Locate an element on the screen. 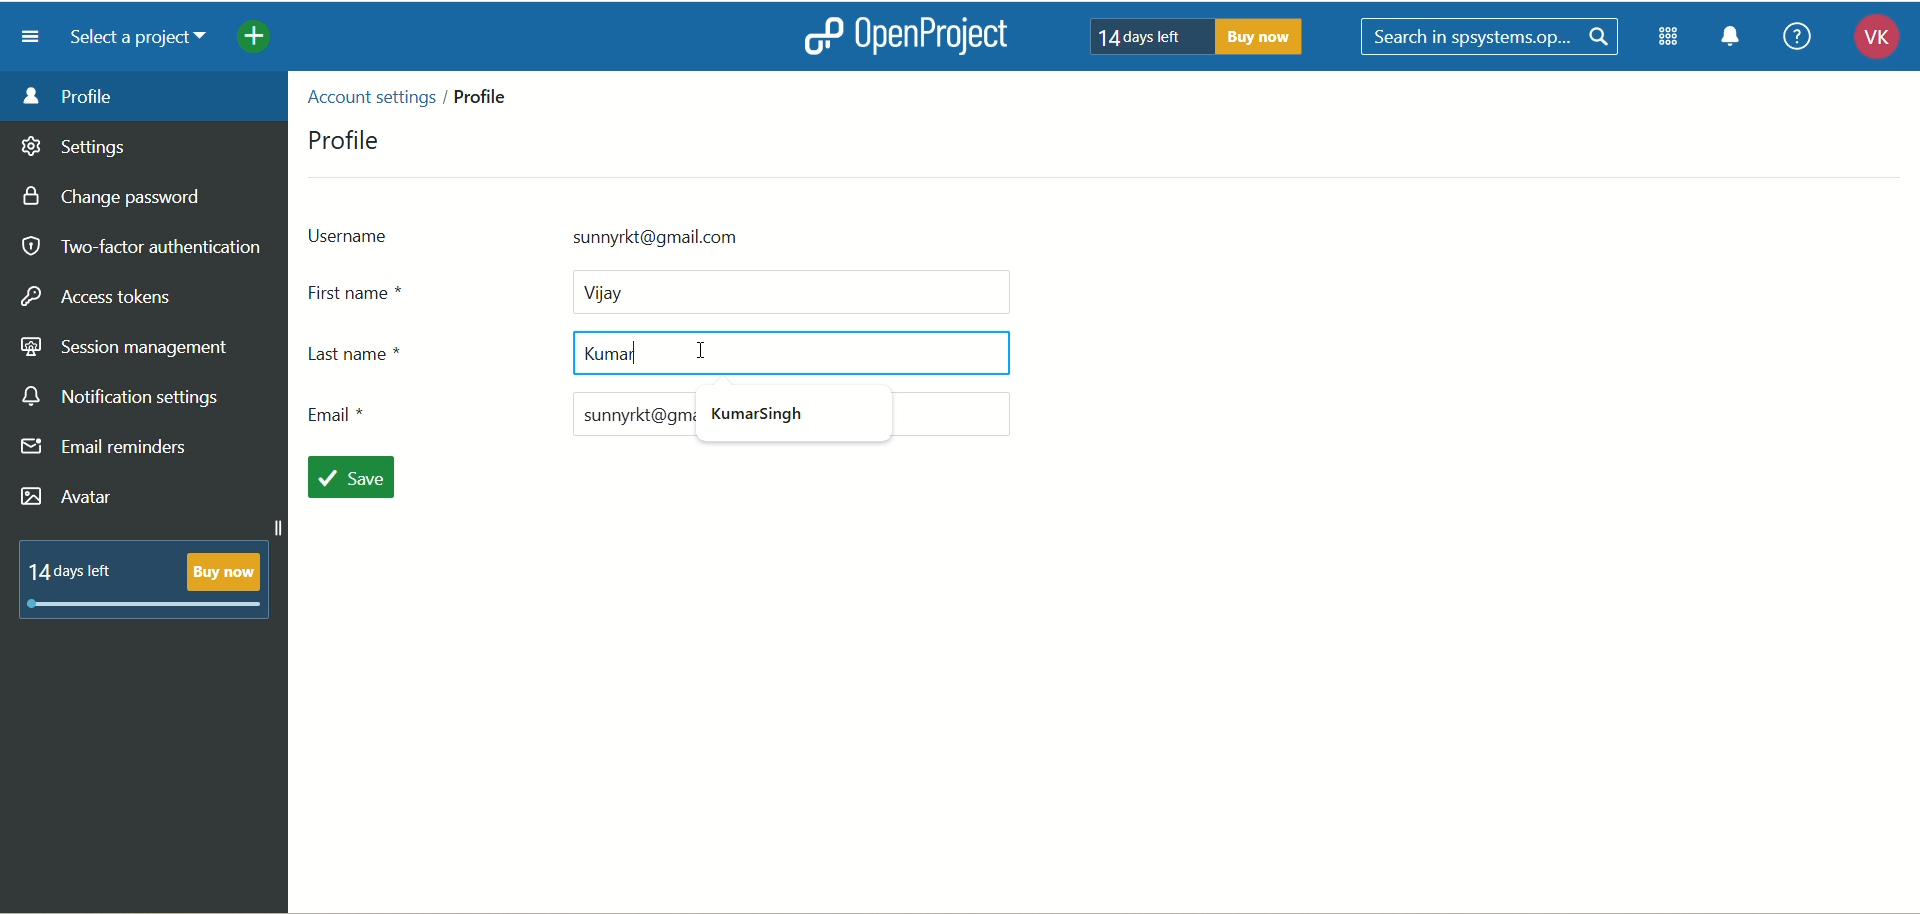  openproject is located at coordinates (943, 38).